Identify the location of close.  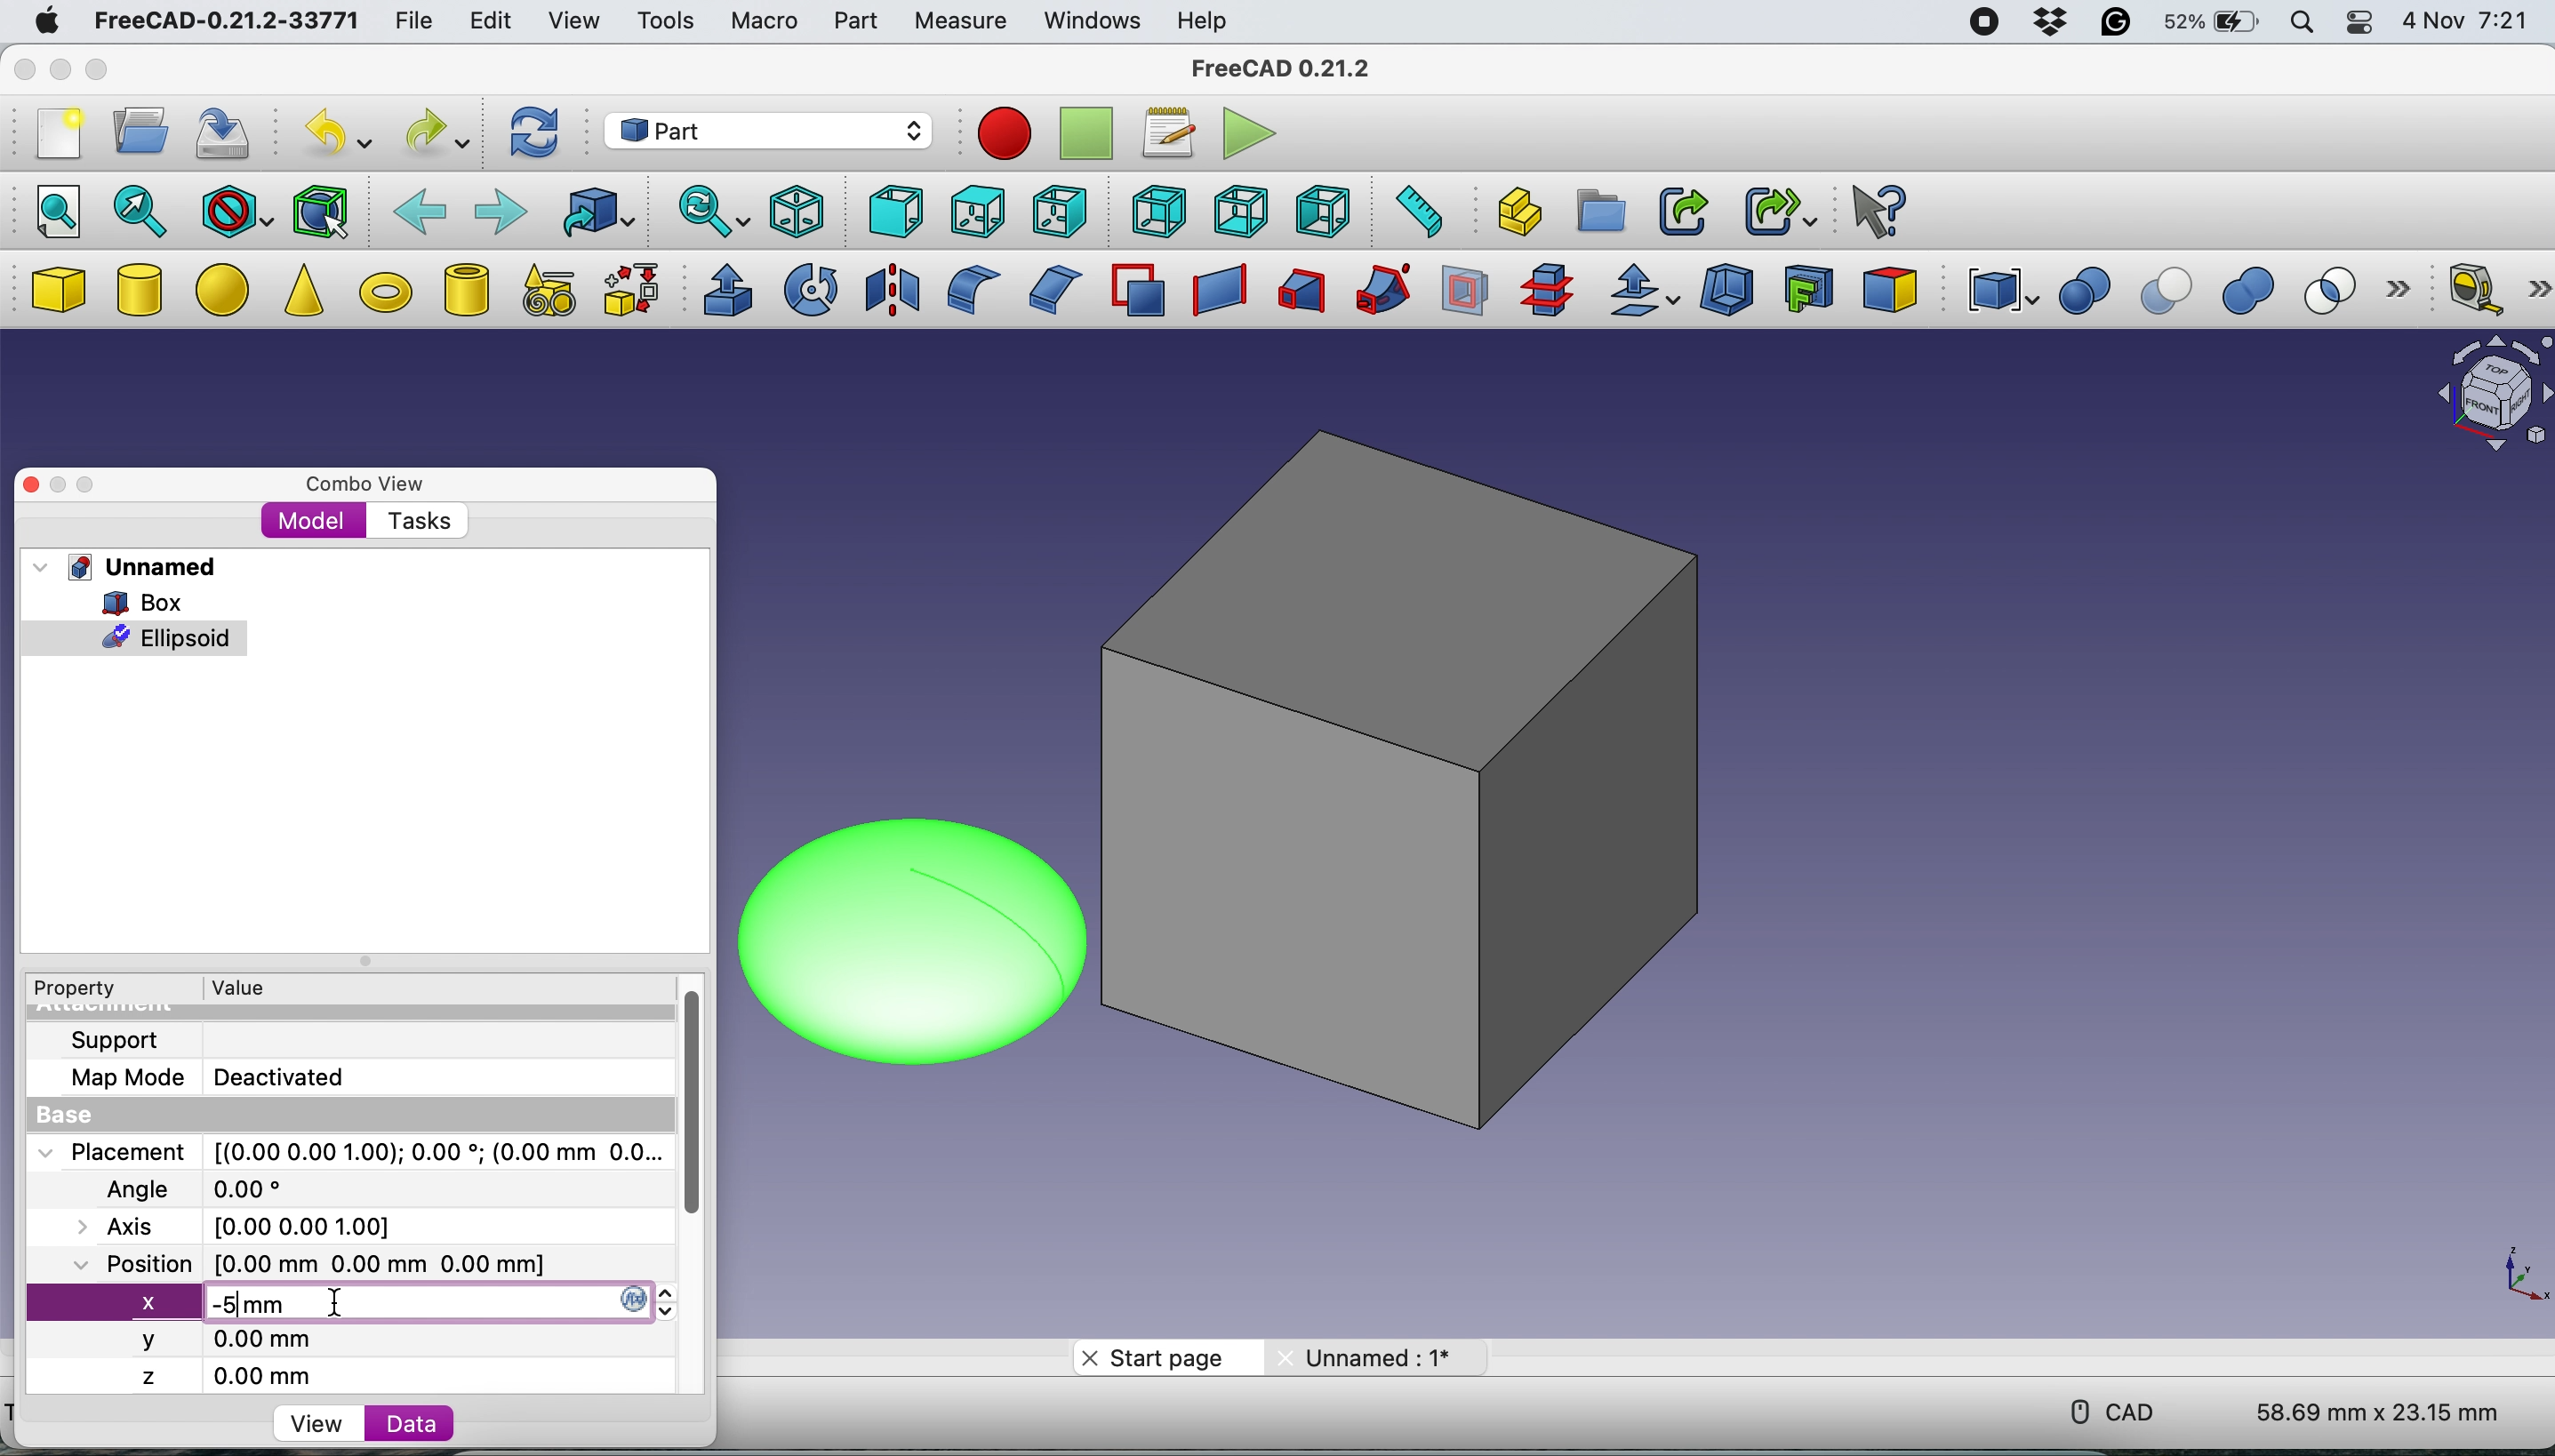
(21, 71).